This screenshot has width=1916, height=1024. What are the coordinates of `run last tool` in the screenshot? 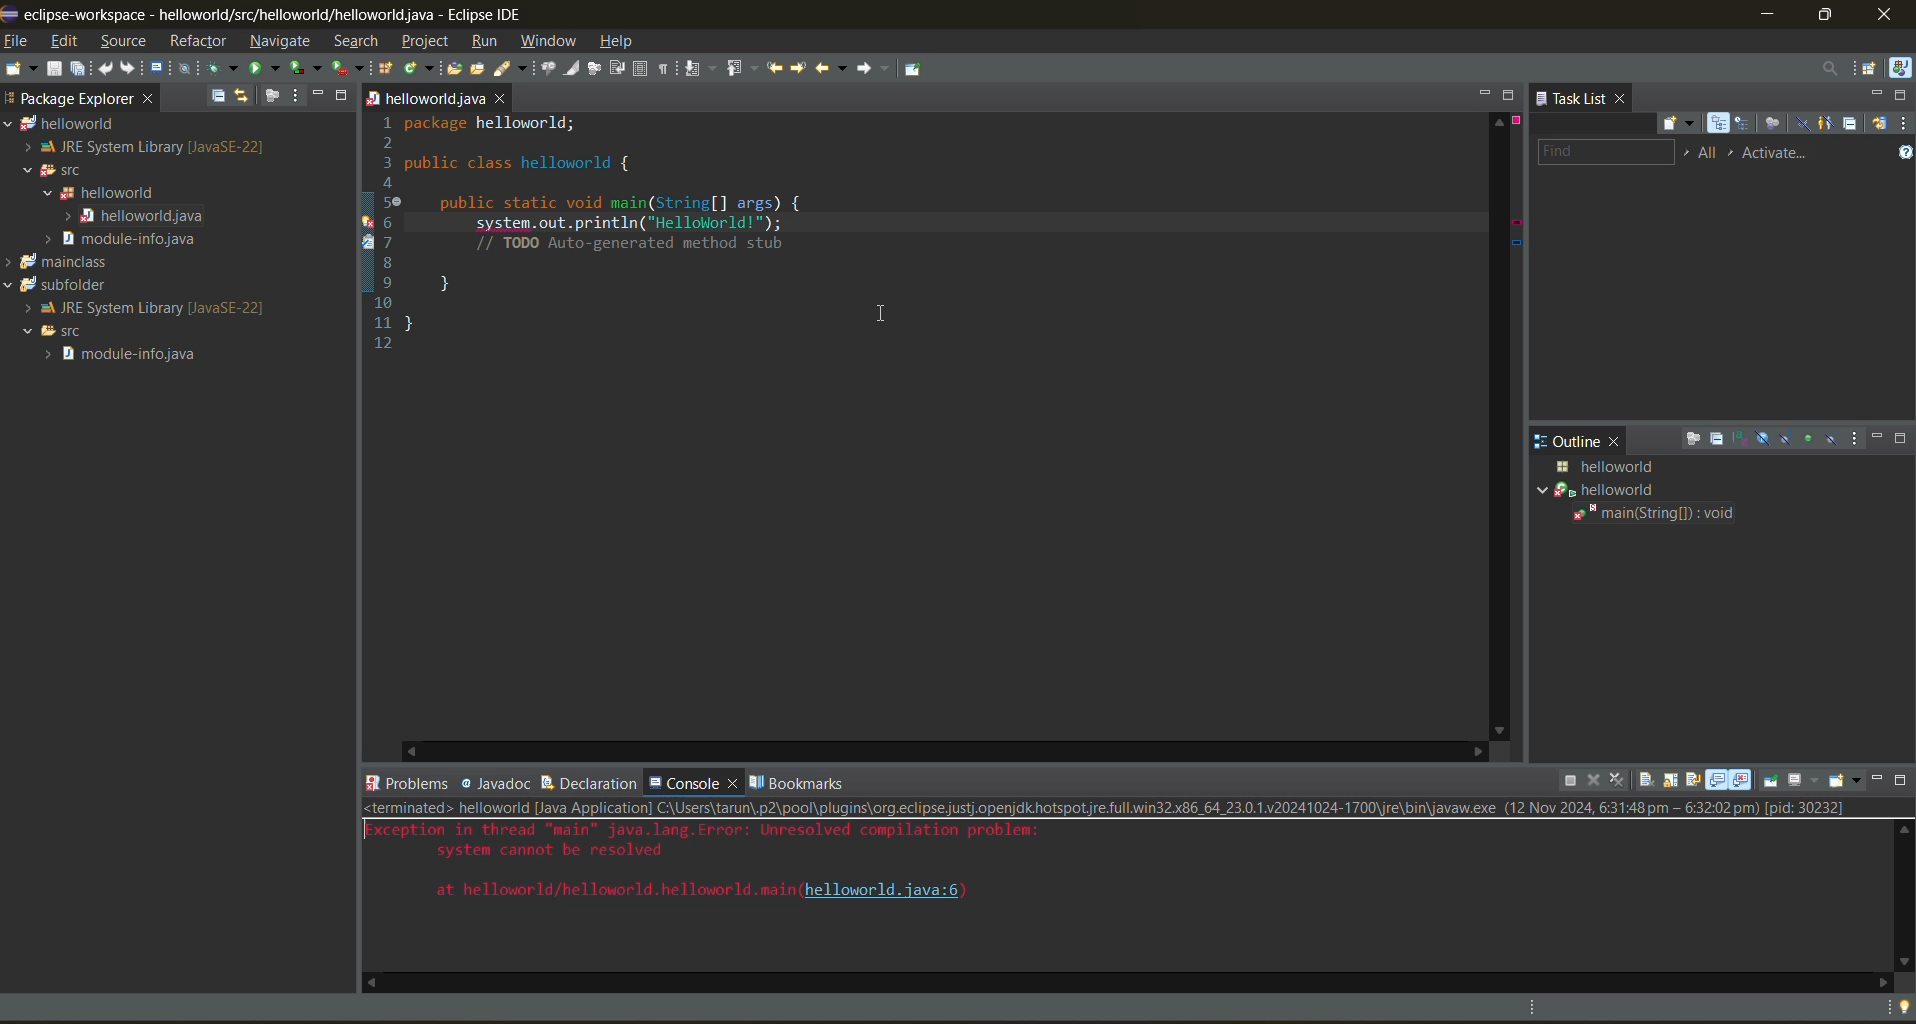 It's located at (350, 69).